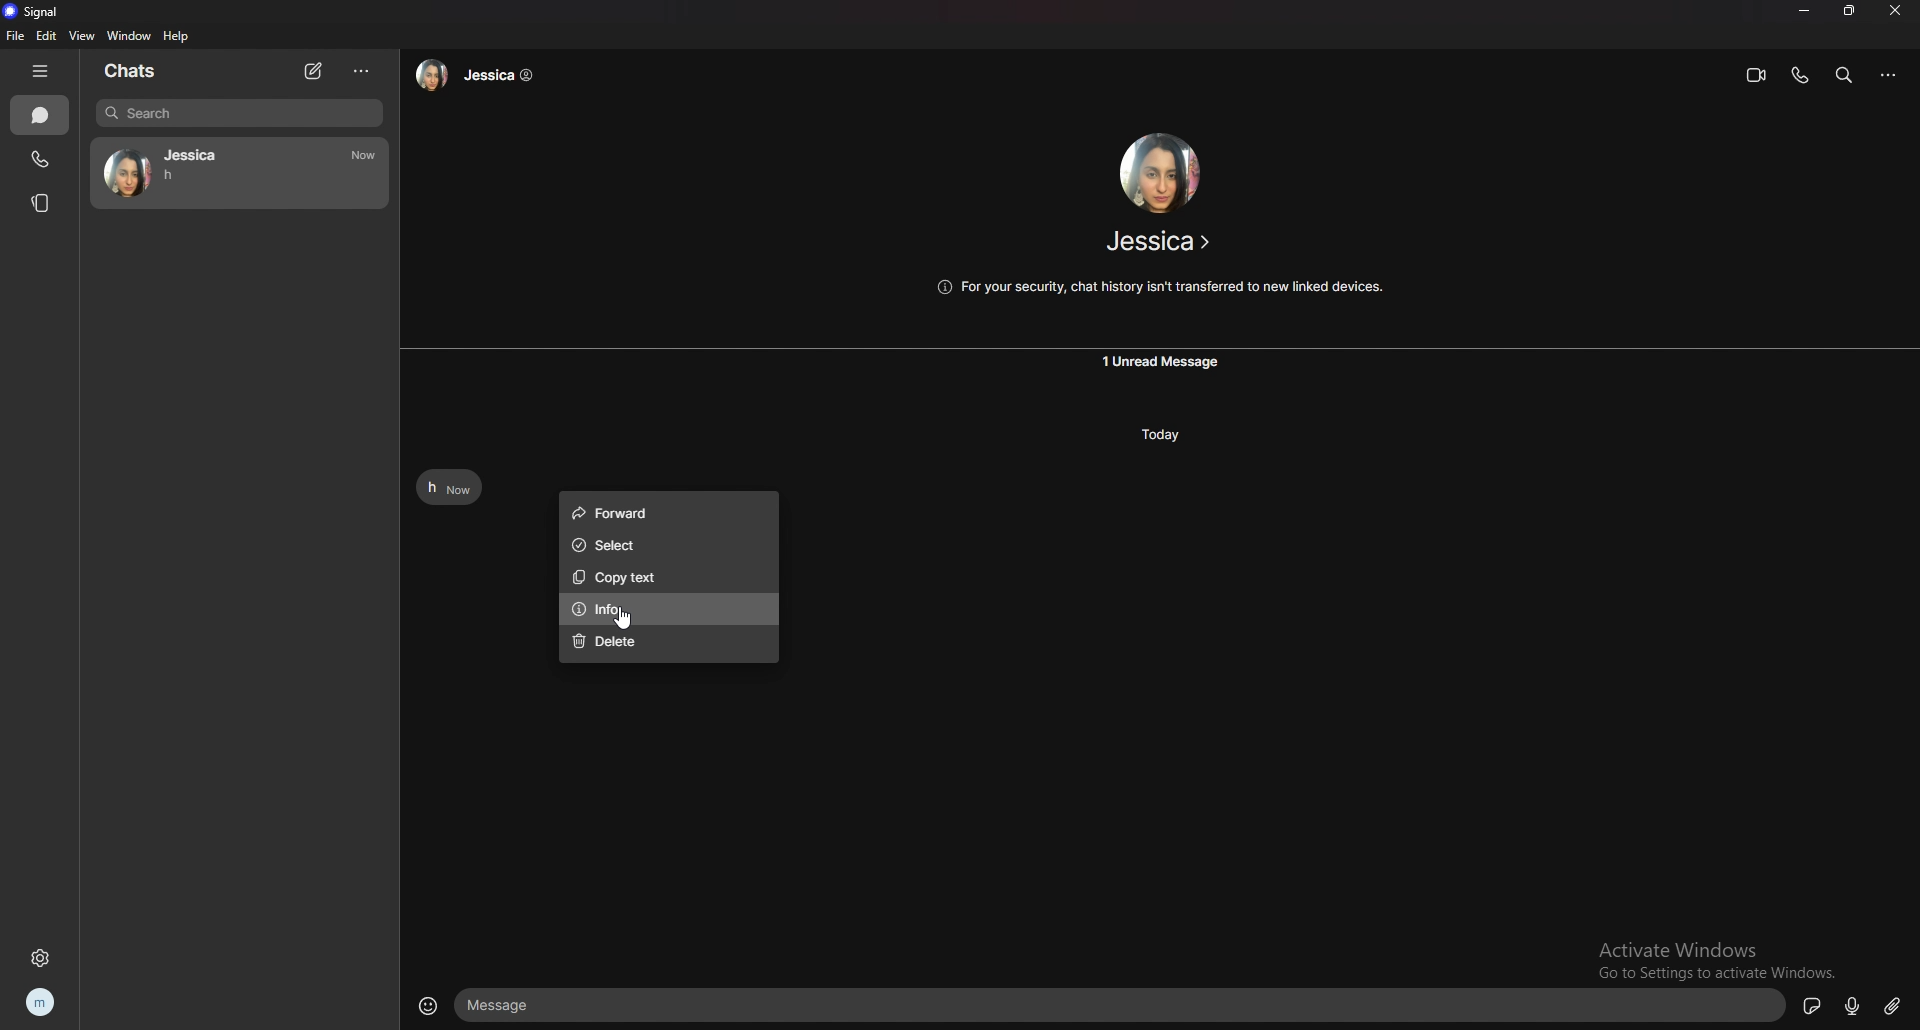 This screenshot has width=1920, height=1030. I want to click on h, so click(447, 486).